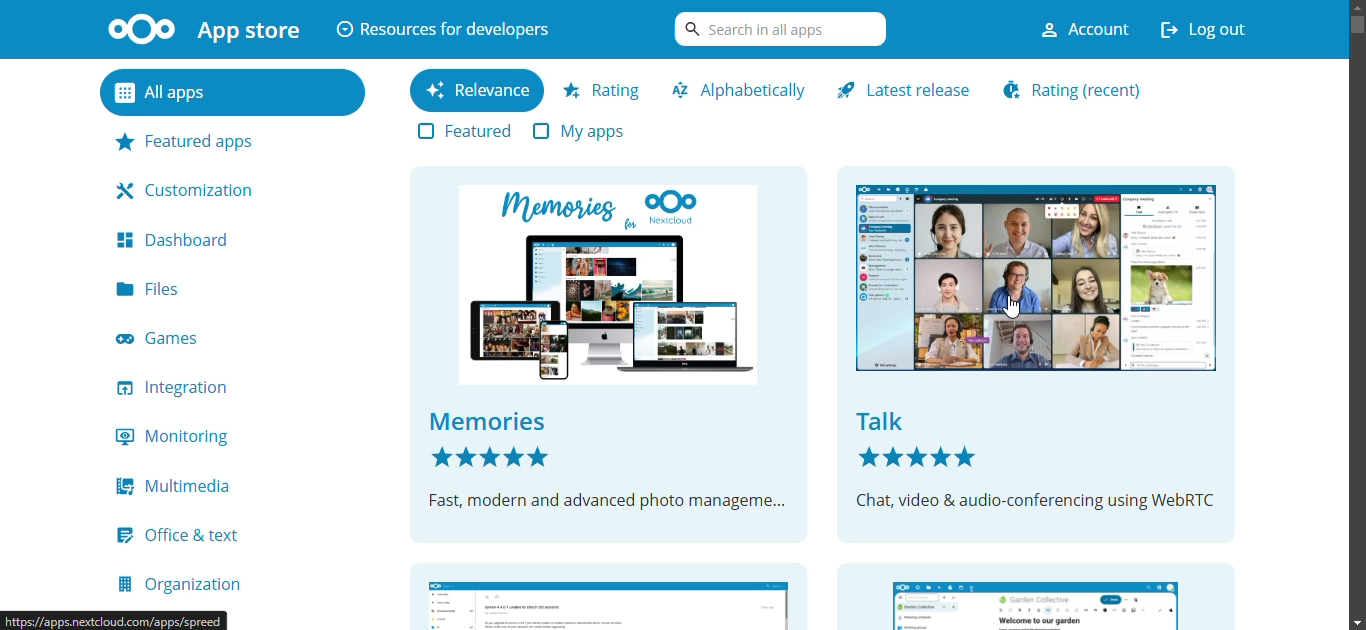 Image resolution: width=1366 pixels, height=630 pixels. Describe the element at coordinates (118, 619) in the screenshot. I see `website` at that location.